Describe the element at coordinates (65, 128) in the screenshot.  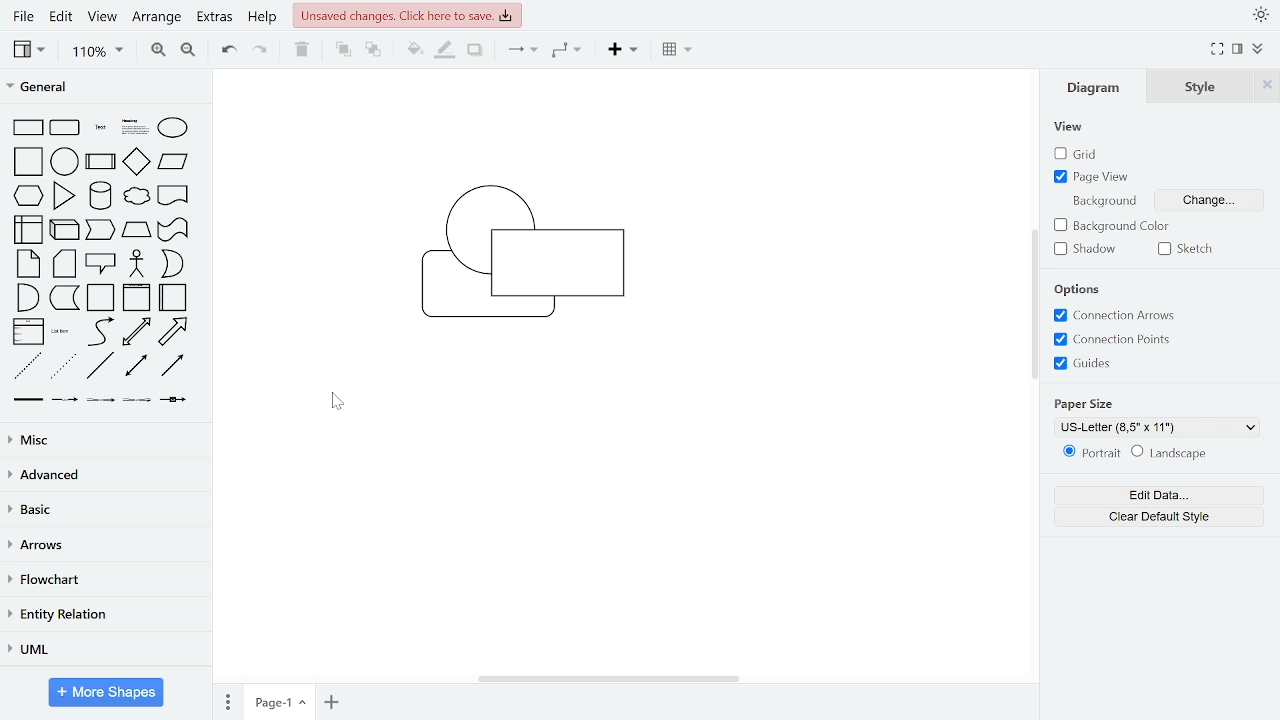
I see `rounded rectangle` at that location.